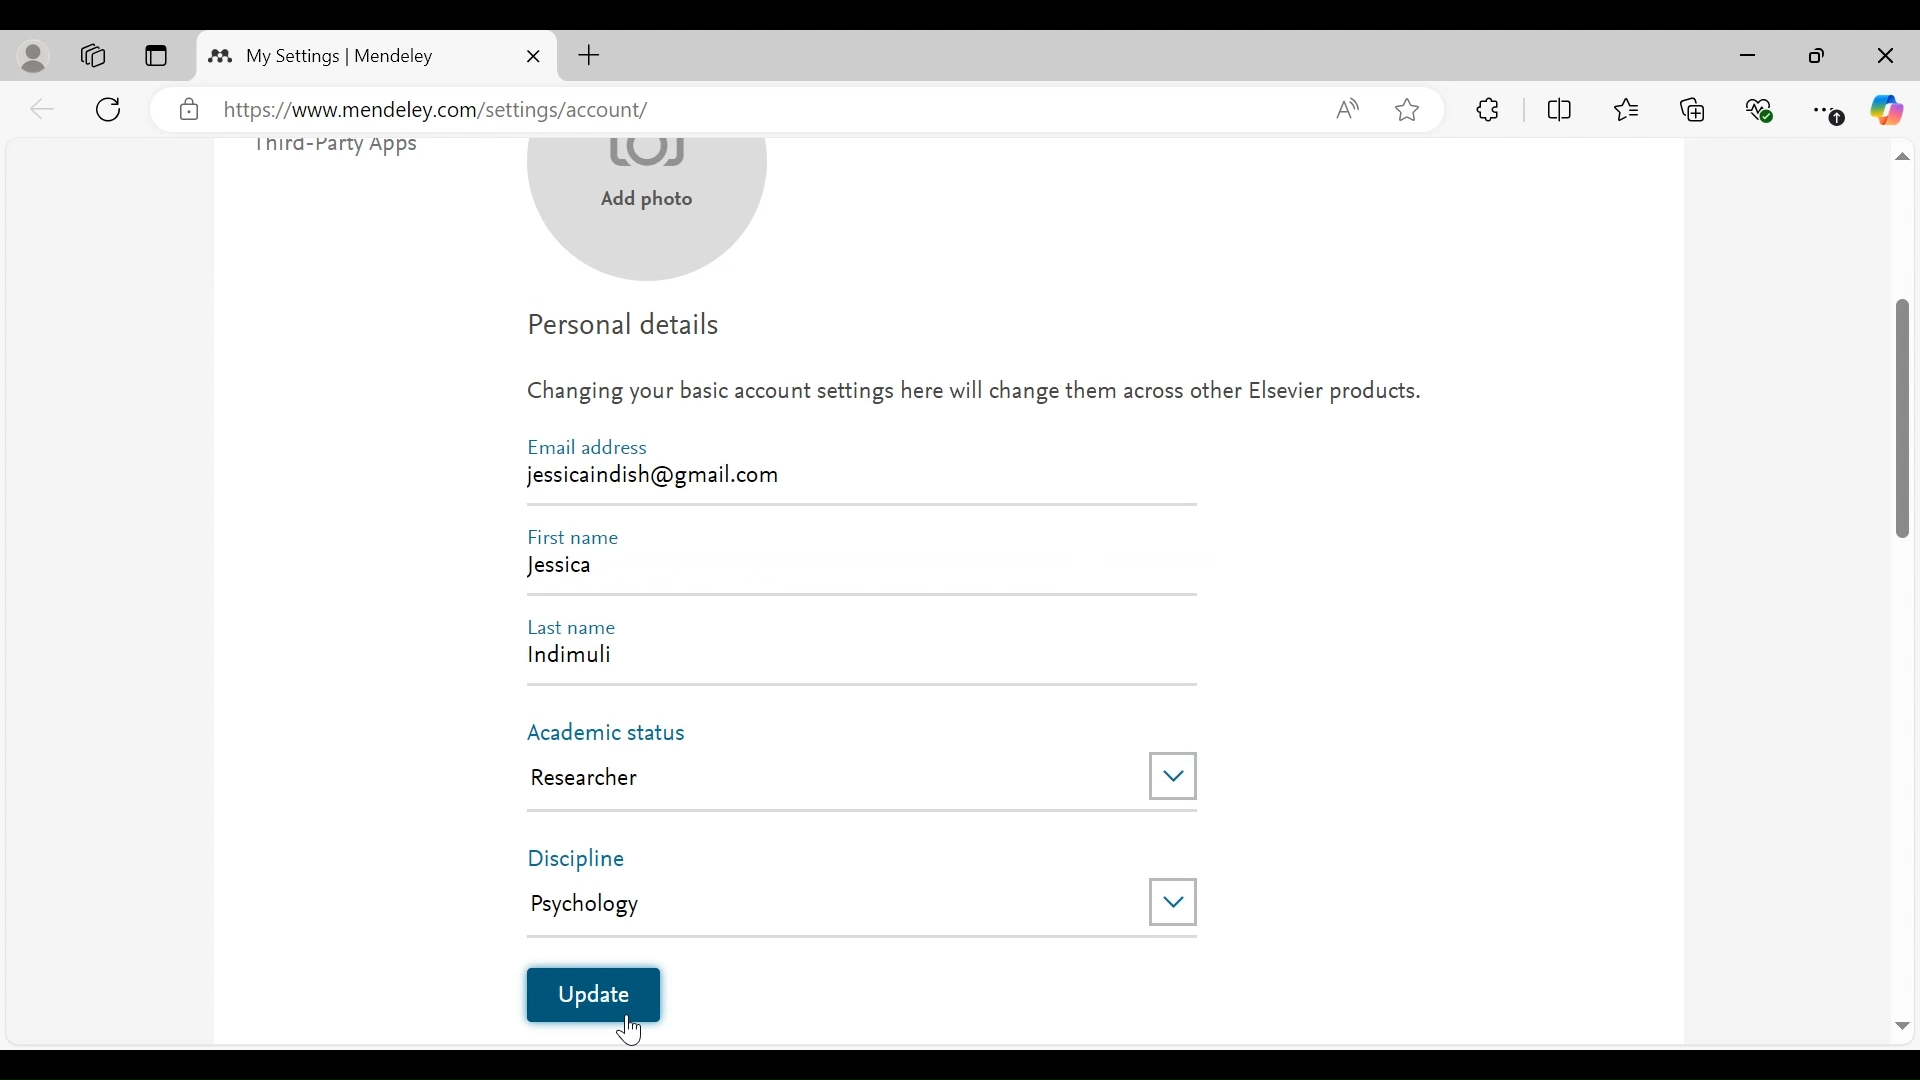 This screenshot has height=1080, width=1920. What do you see at coordinates (1406, 109) in the screenshot?
I see `Add this page to Favorites` at bounding box center [1406, 109].